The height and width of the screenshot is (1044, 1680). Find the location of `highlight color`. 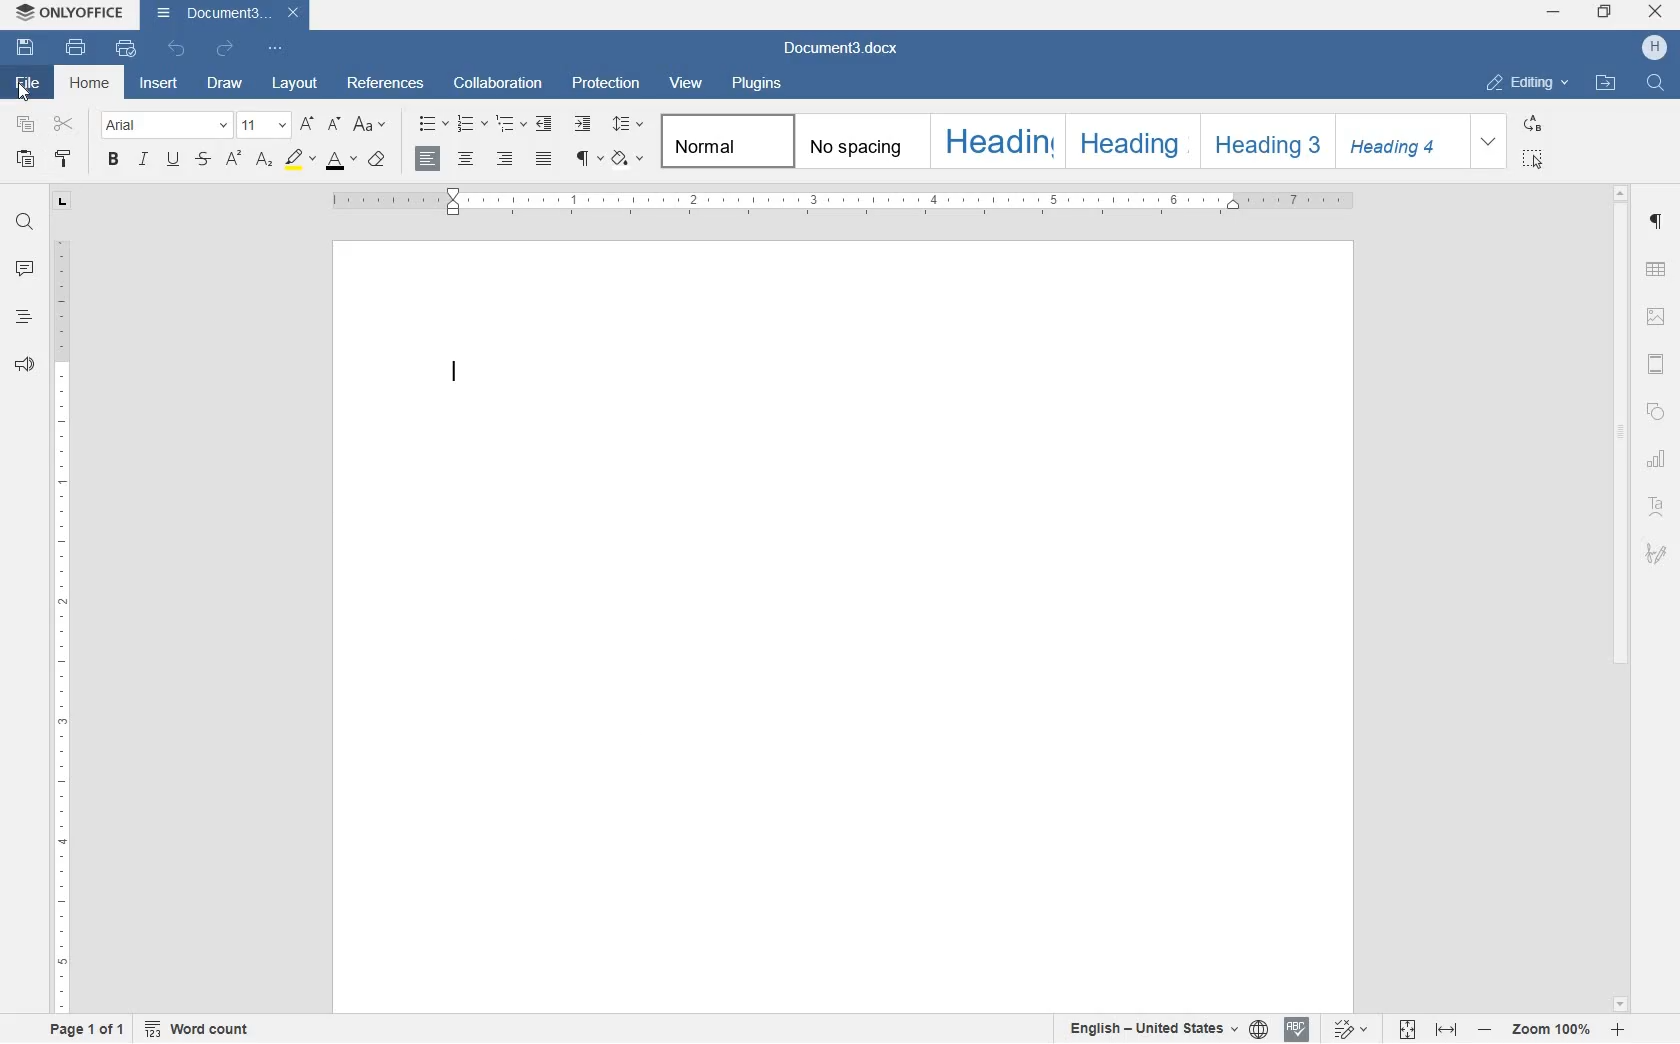

highlight color is located at coordinates (301, 158).